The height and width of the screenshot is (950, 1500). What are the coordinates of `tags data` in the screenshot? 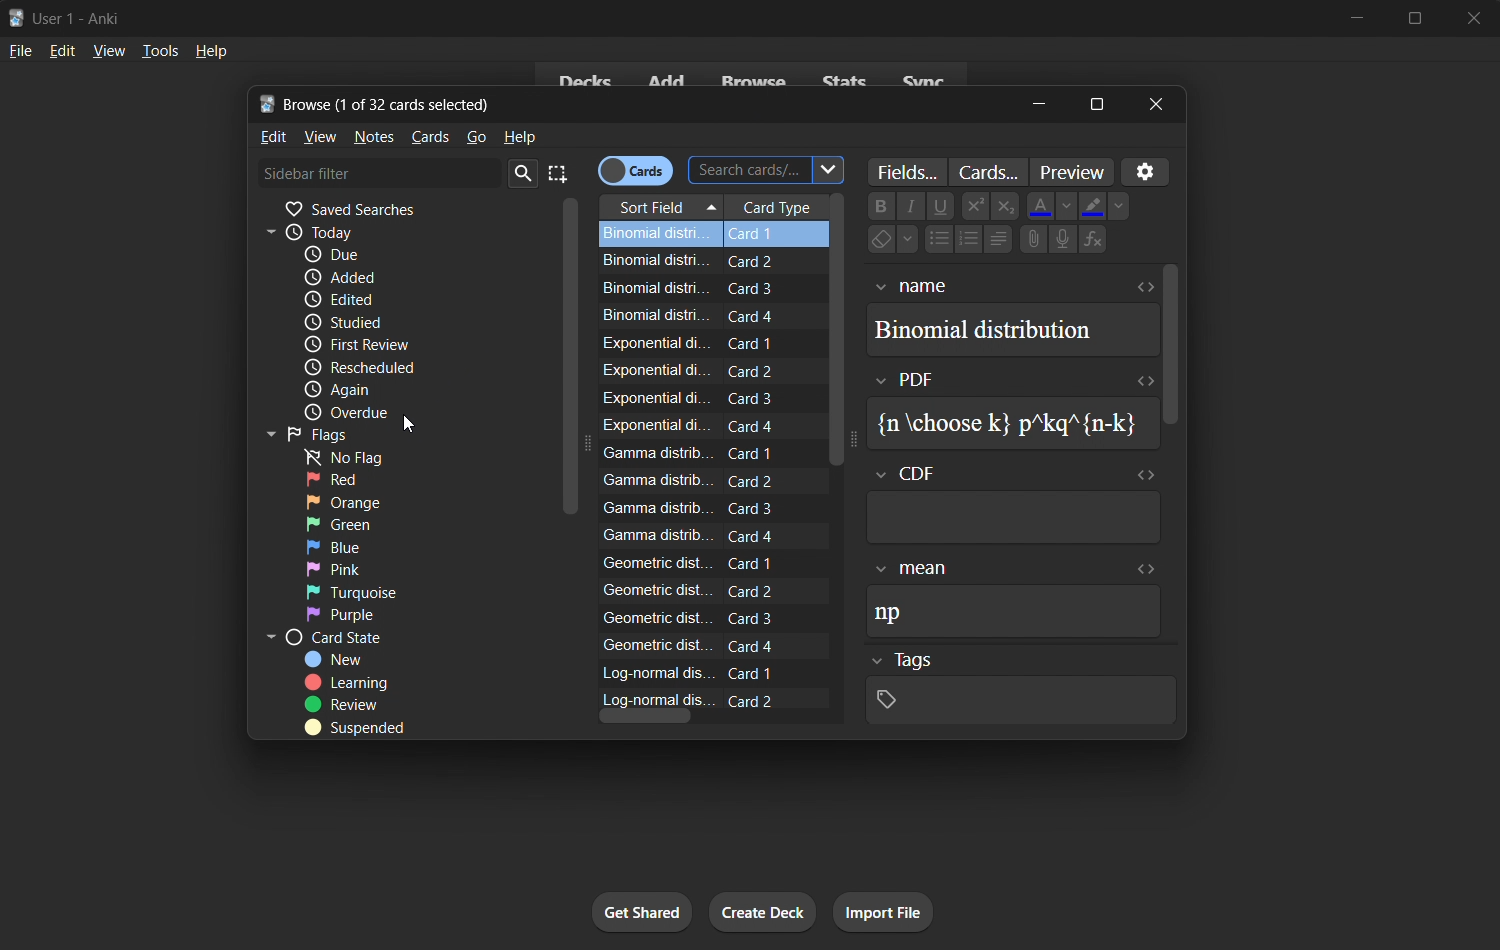 It's located at (1006, 699).